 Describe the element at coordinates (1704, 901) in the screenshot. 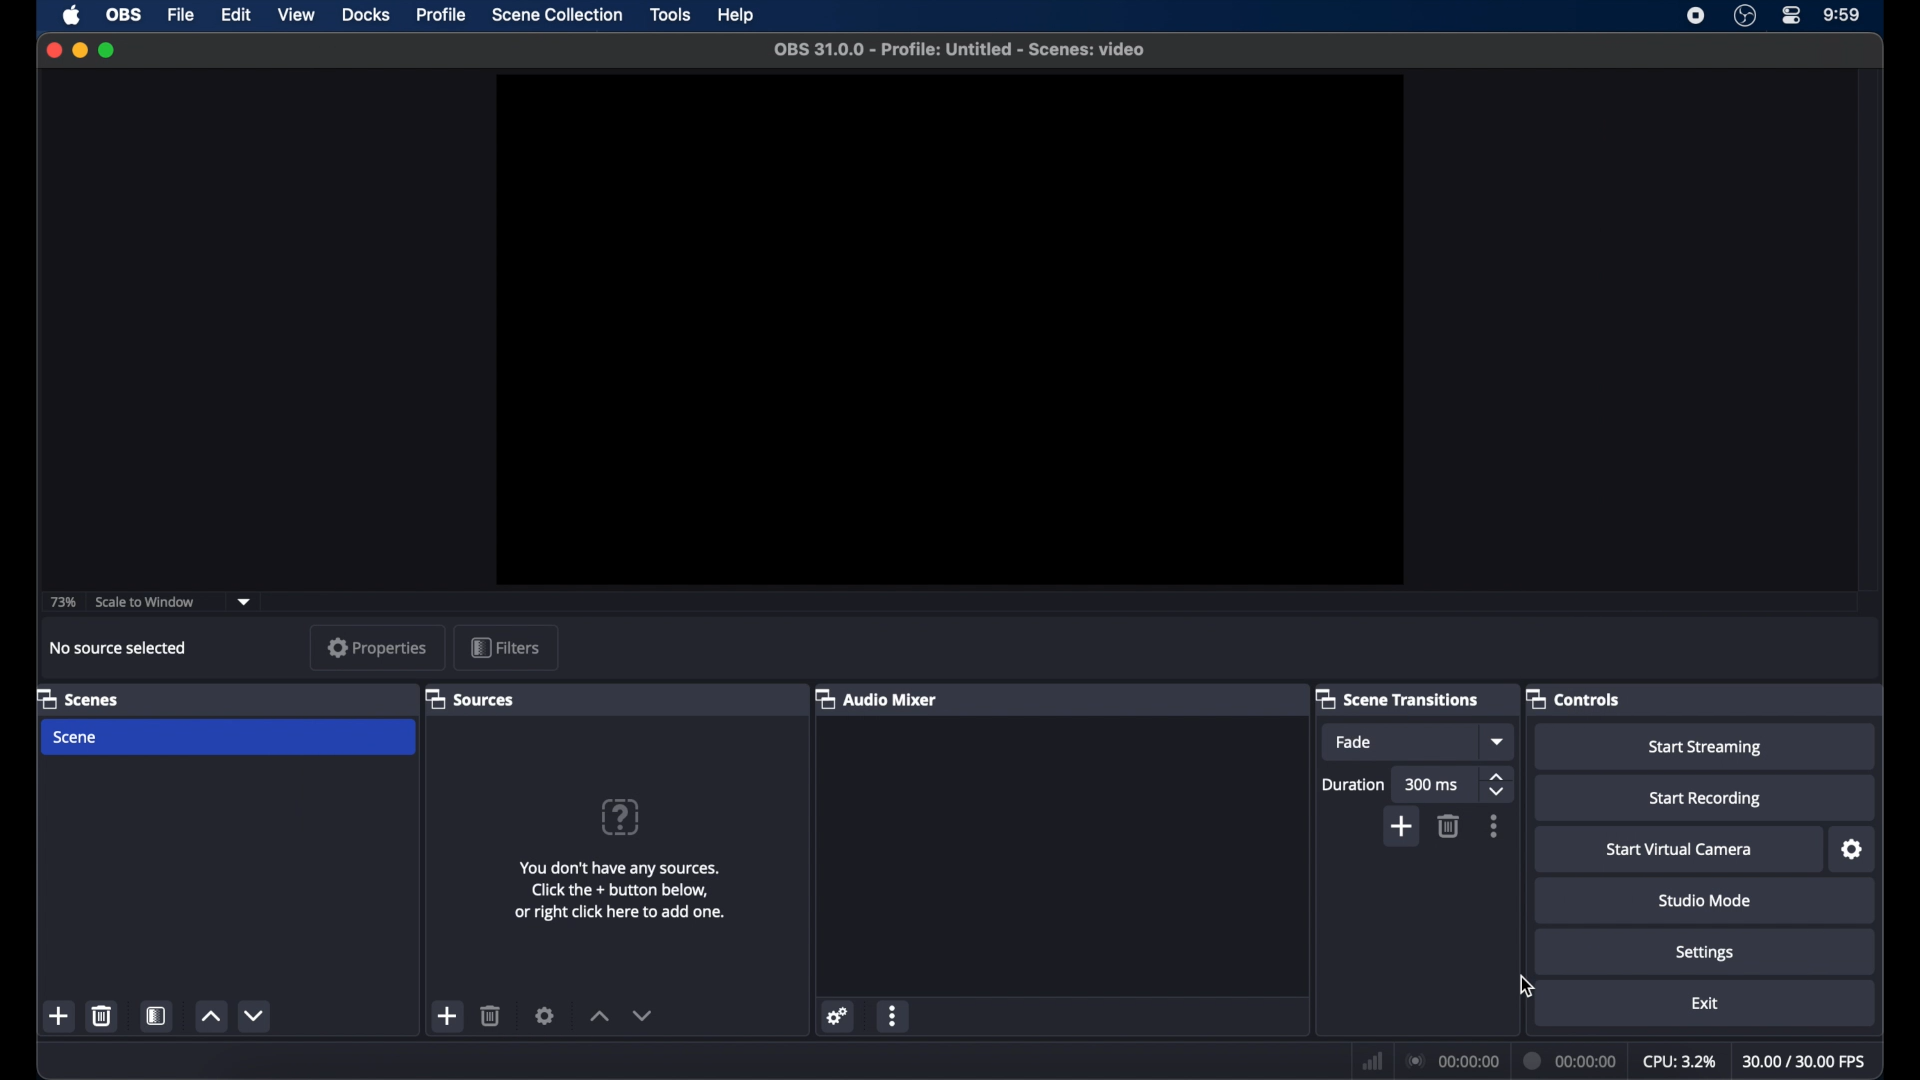

I see `studio mode` at that location.